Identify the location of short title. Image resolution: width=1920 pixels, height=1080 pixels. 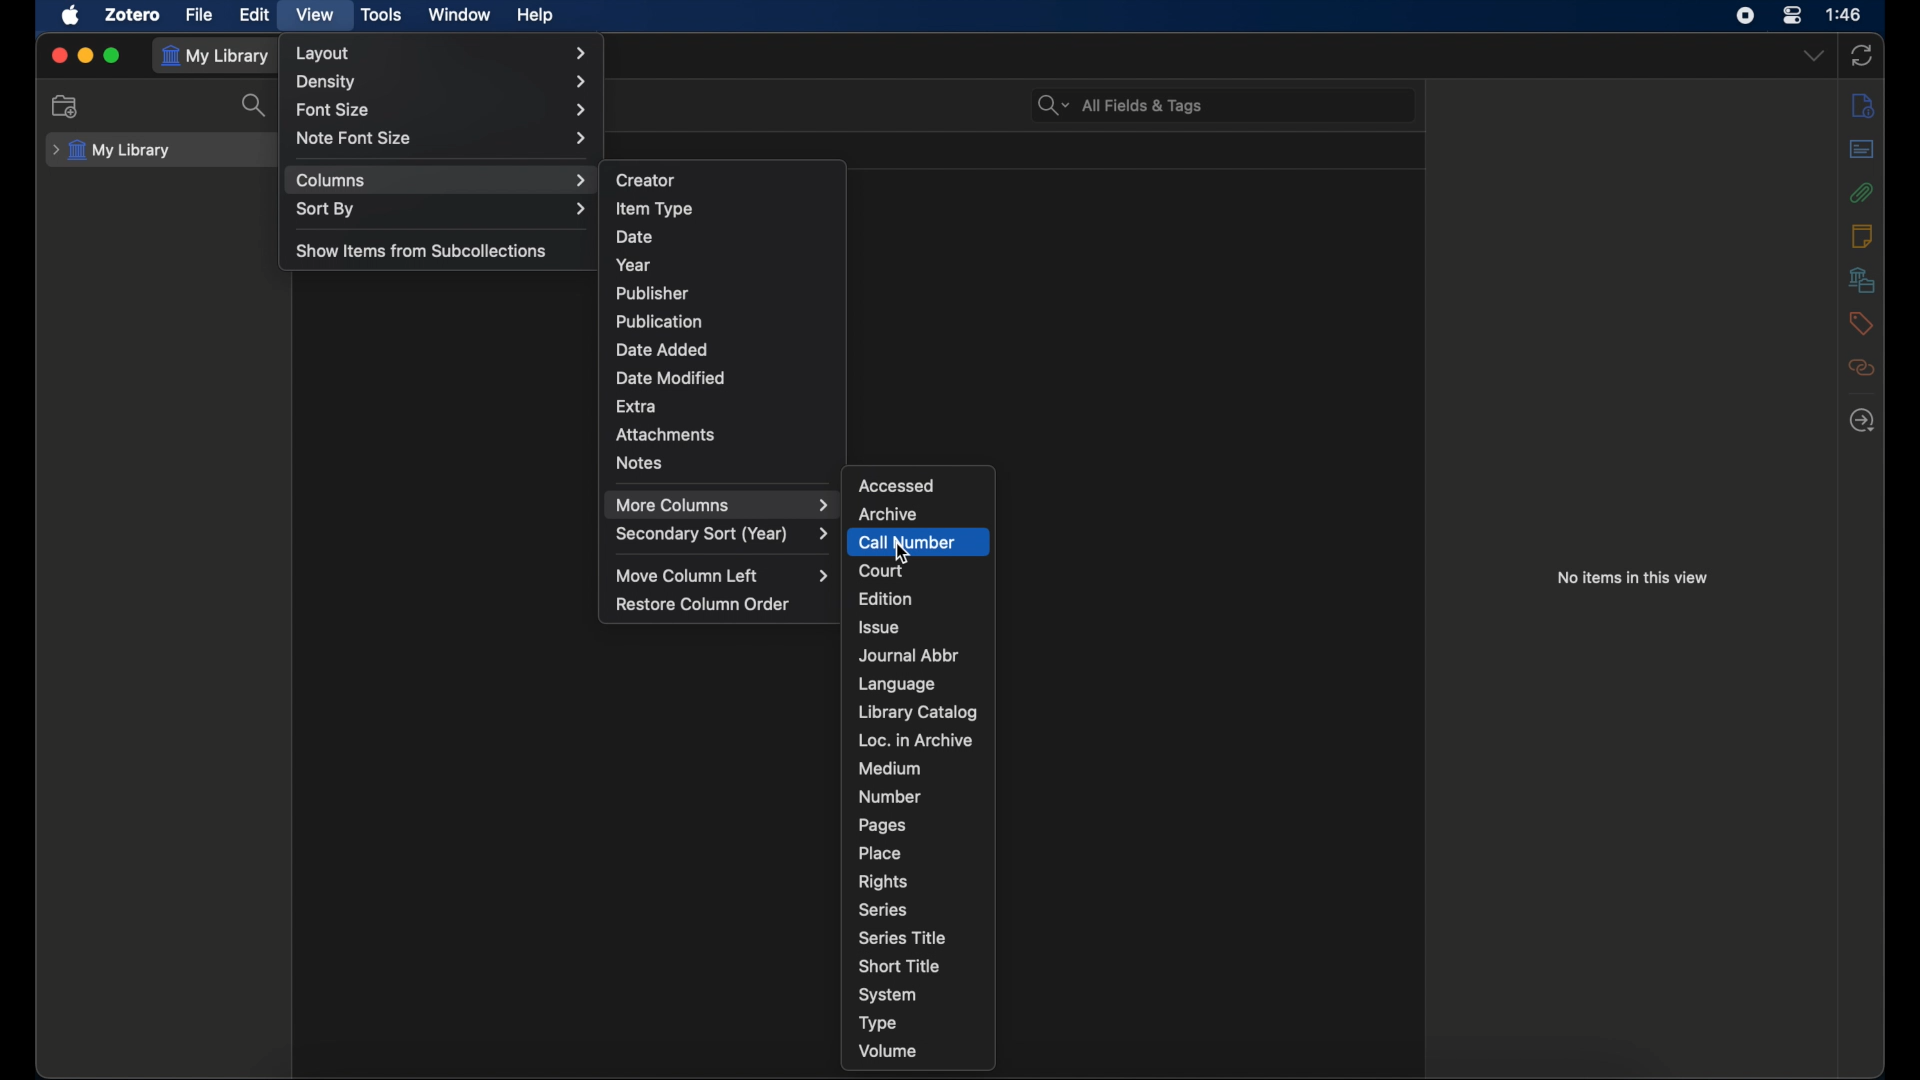
(899, 964).